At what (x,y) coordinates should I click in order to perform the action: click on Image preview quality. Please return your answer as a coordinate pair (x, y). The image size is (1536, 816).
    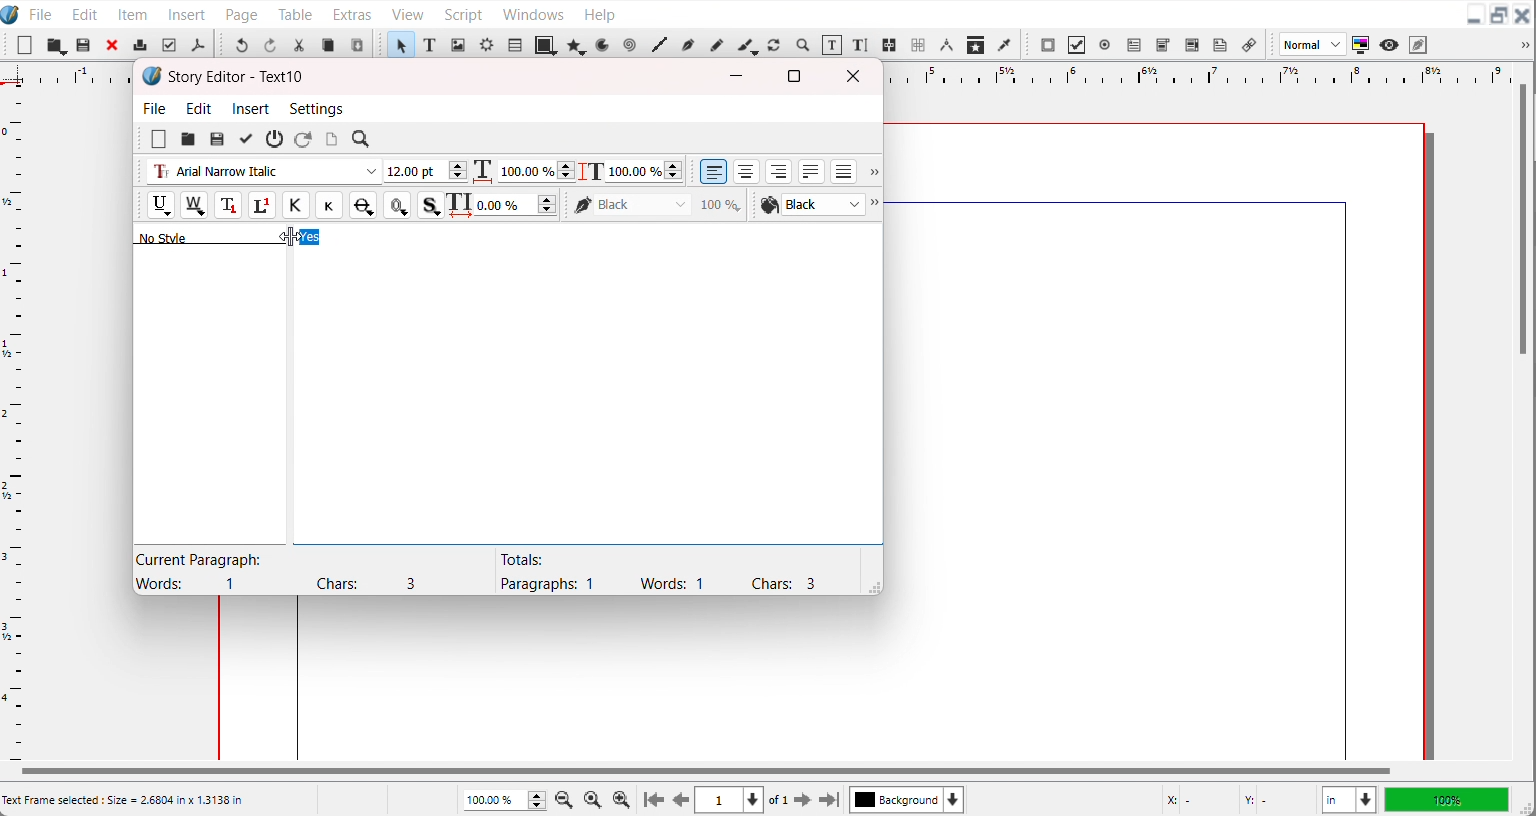
    Looking at the image, I should click on (1313, 44).